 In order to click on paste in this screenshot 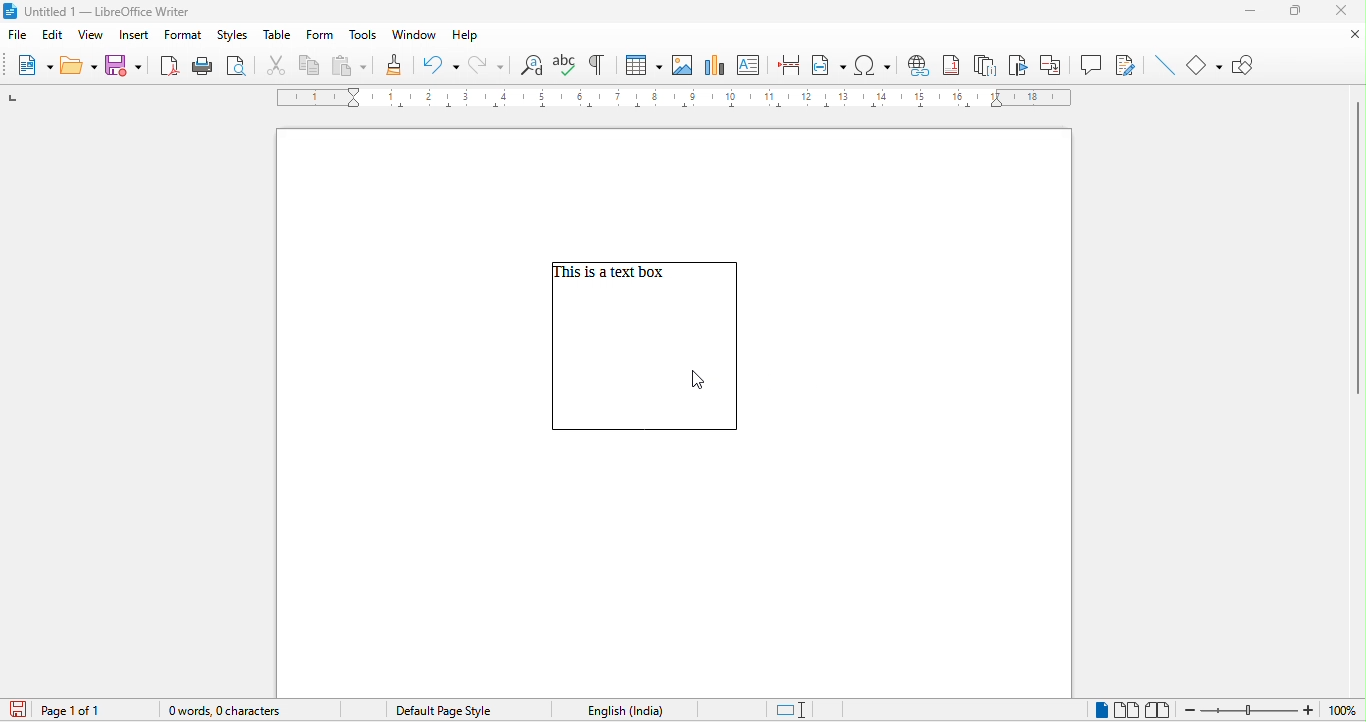, I will do `click(348, 66)`.